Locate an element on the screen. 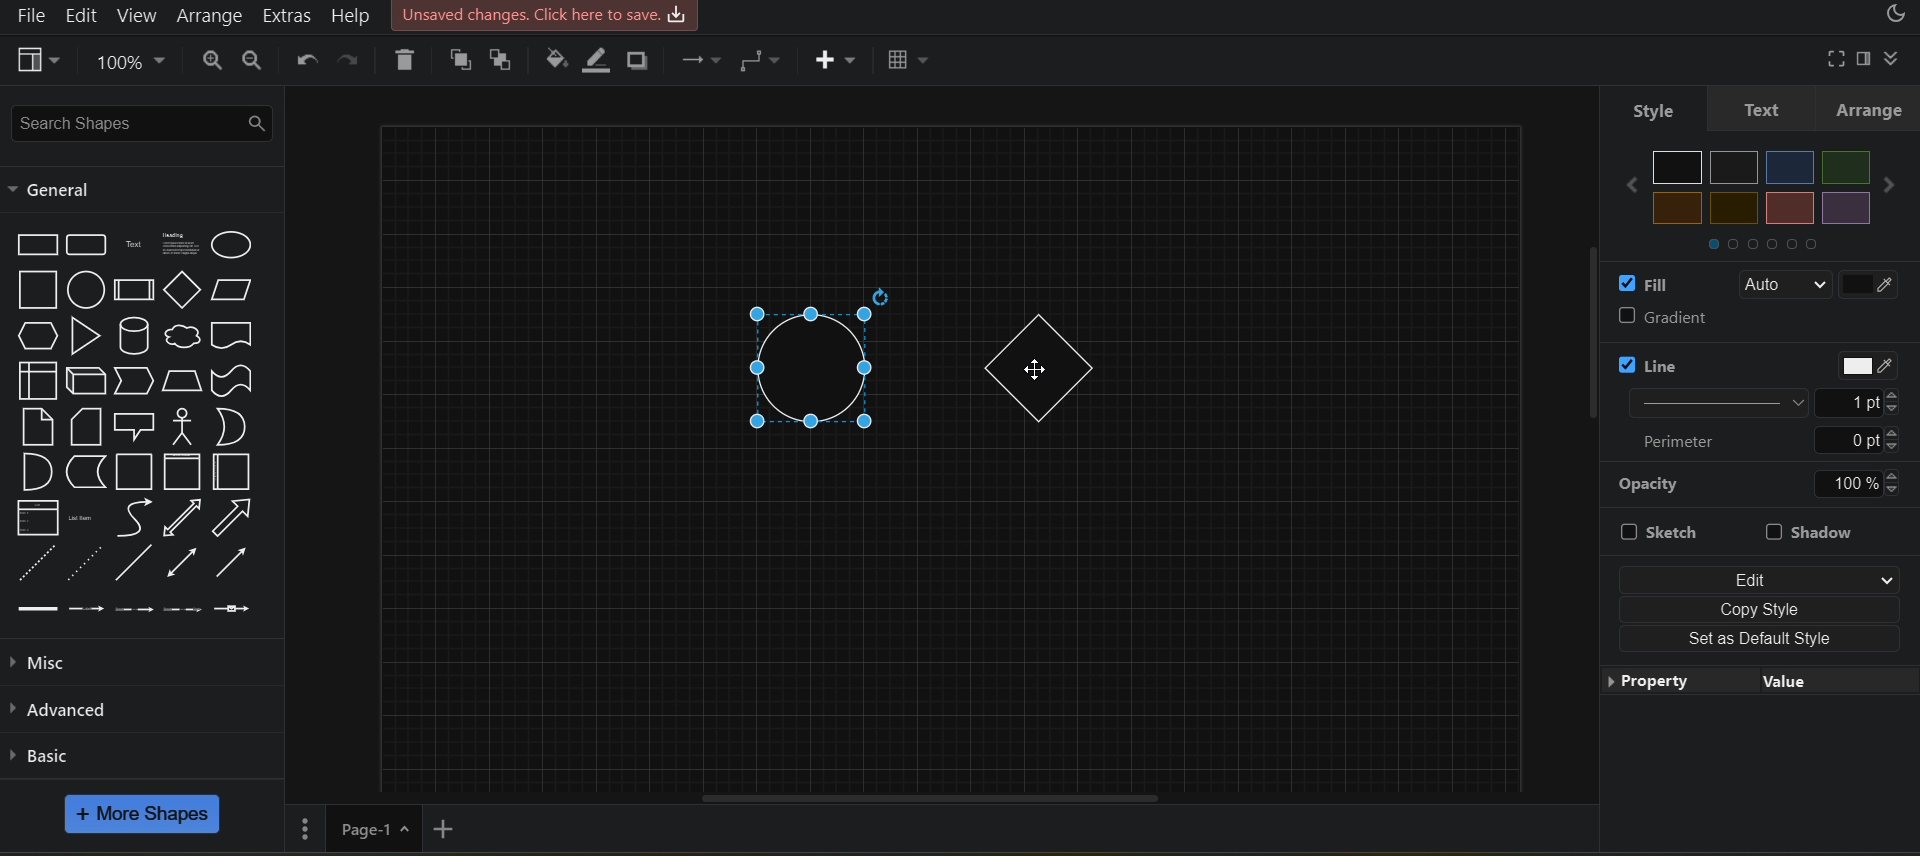 The height and width of the screenshot is (856, 1920). Process is located at coordinates (133, 289).